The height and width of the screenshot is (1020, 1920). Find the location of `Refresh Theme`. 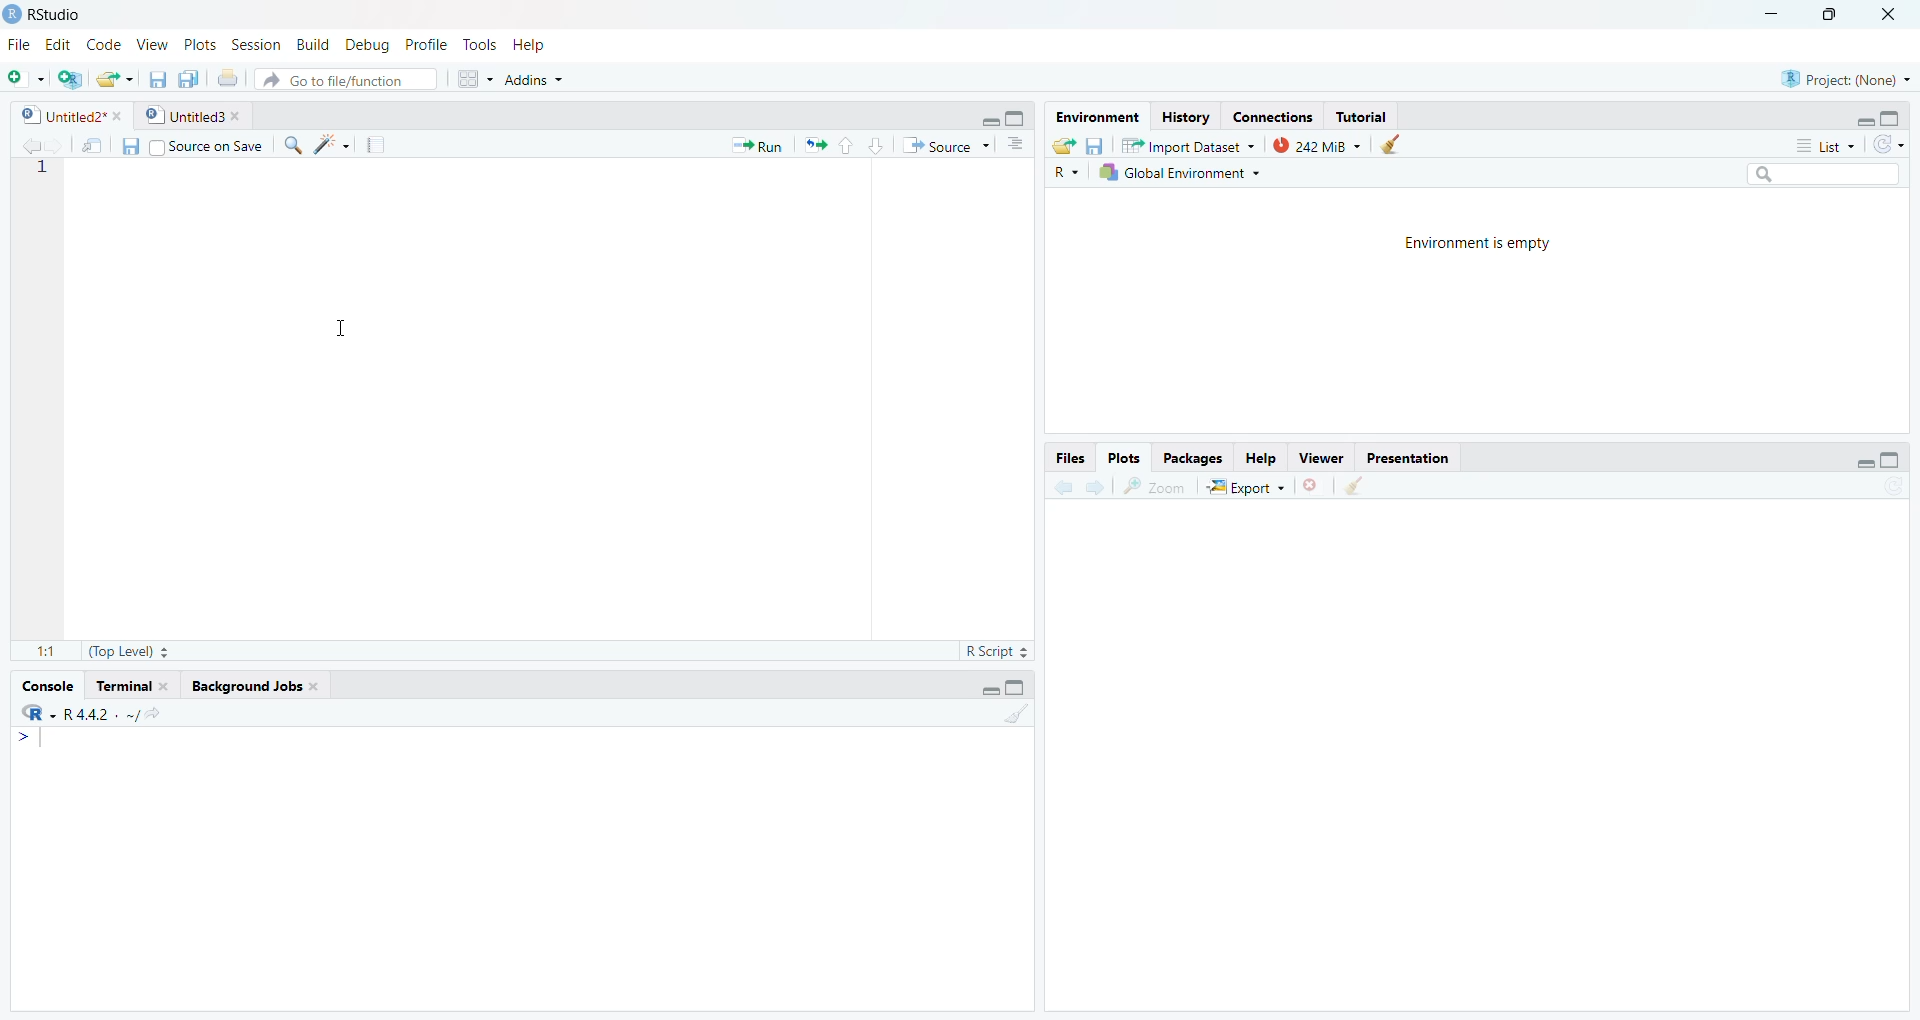

Refresh Theme is located at coordinates (1888, 144).